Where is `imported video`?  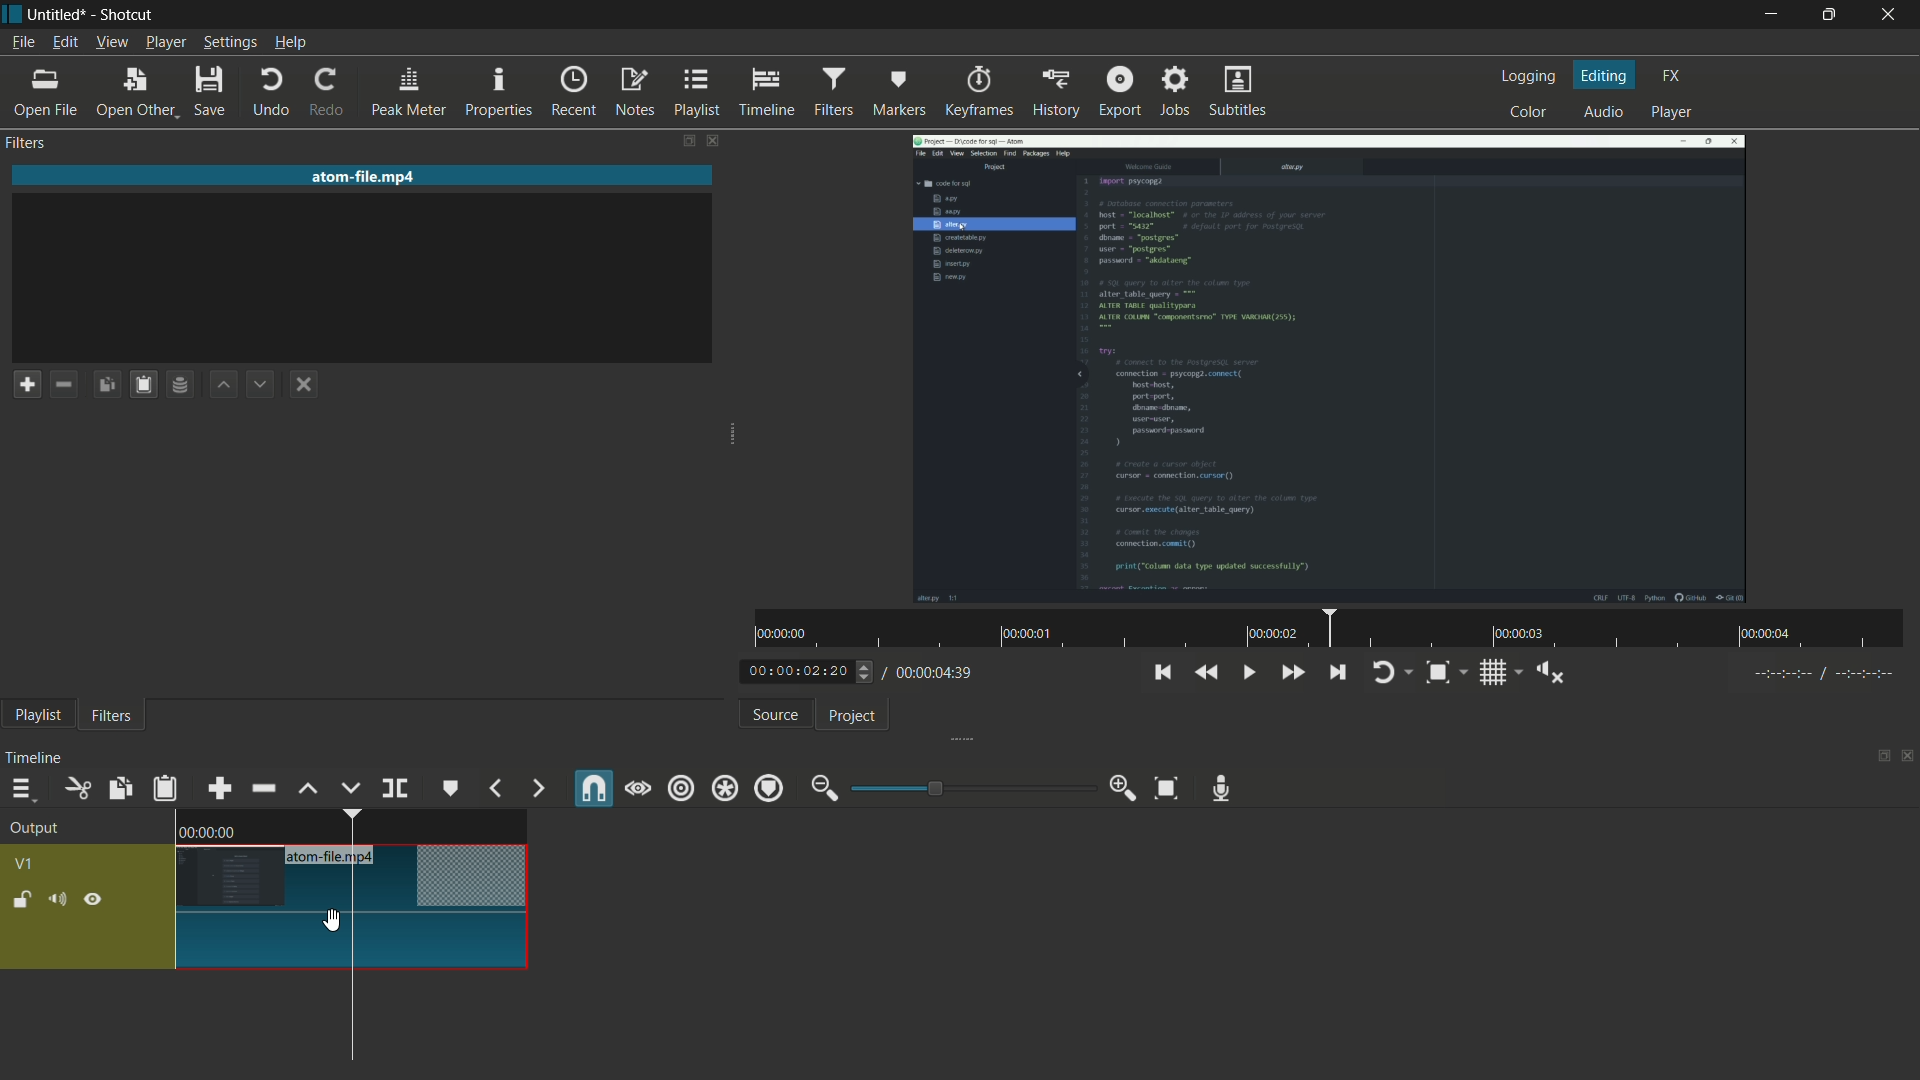
imported video is located at coordinates (1331, 367).